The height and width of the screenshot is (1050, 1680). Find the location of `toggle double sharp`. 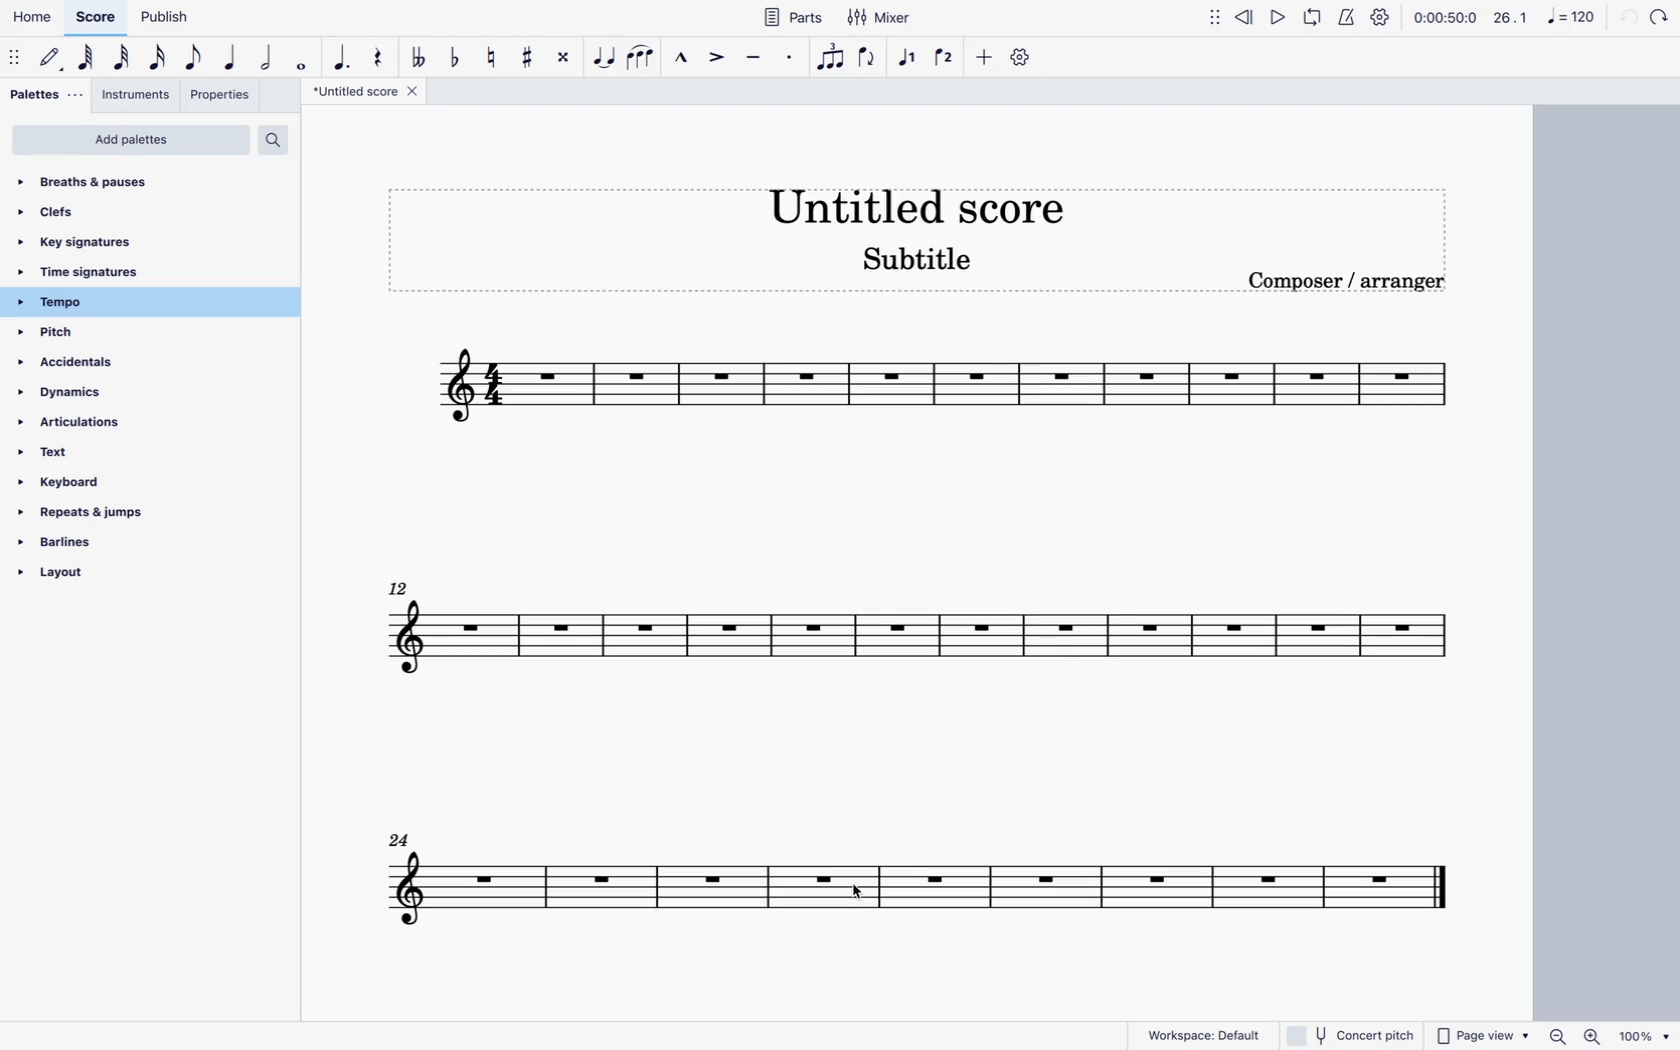

toggle double sharp is located at coordinates (561, 57).